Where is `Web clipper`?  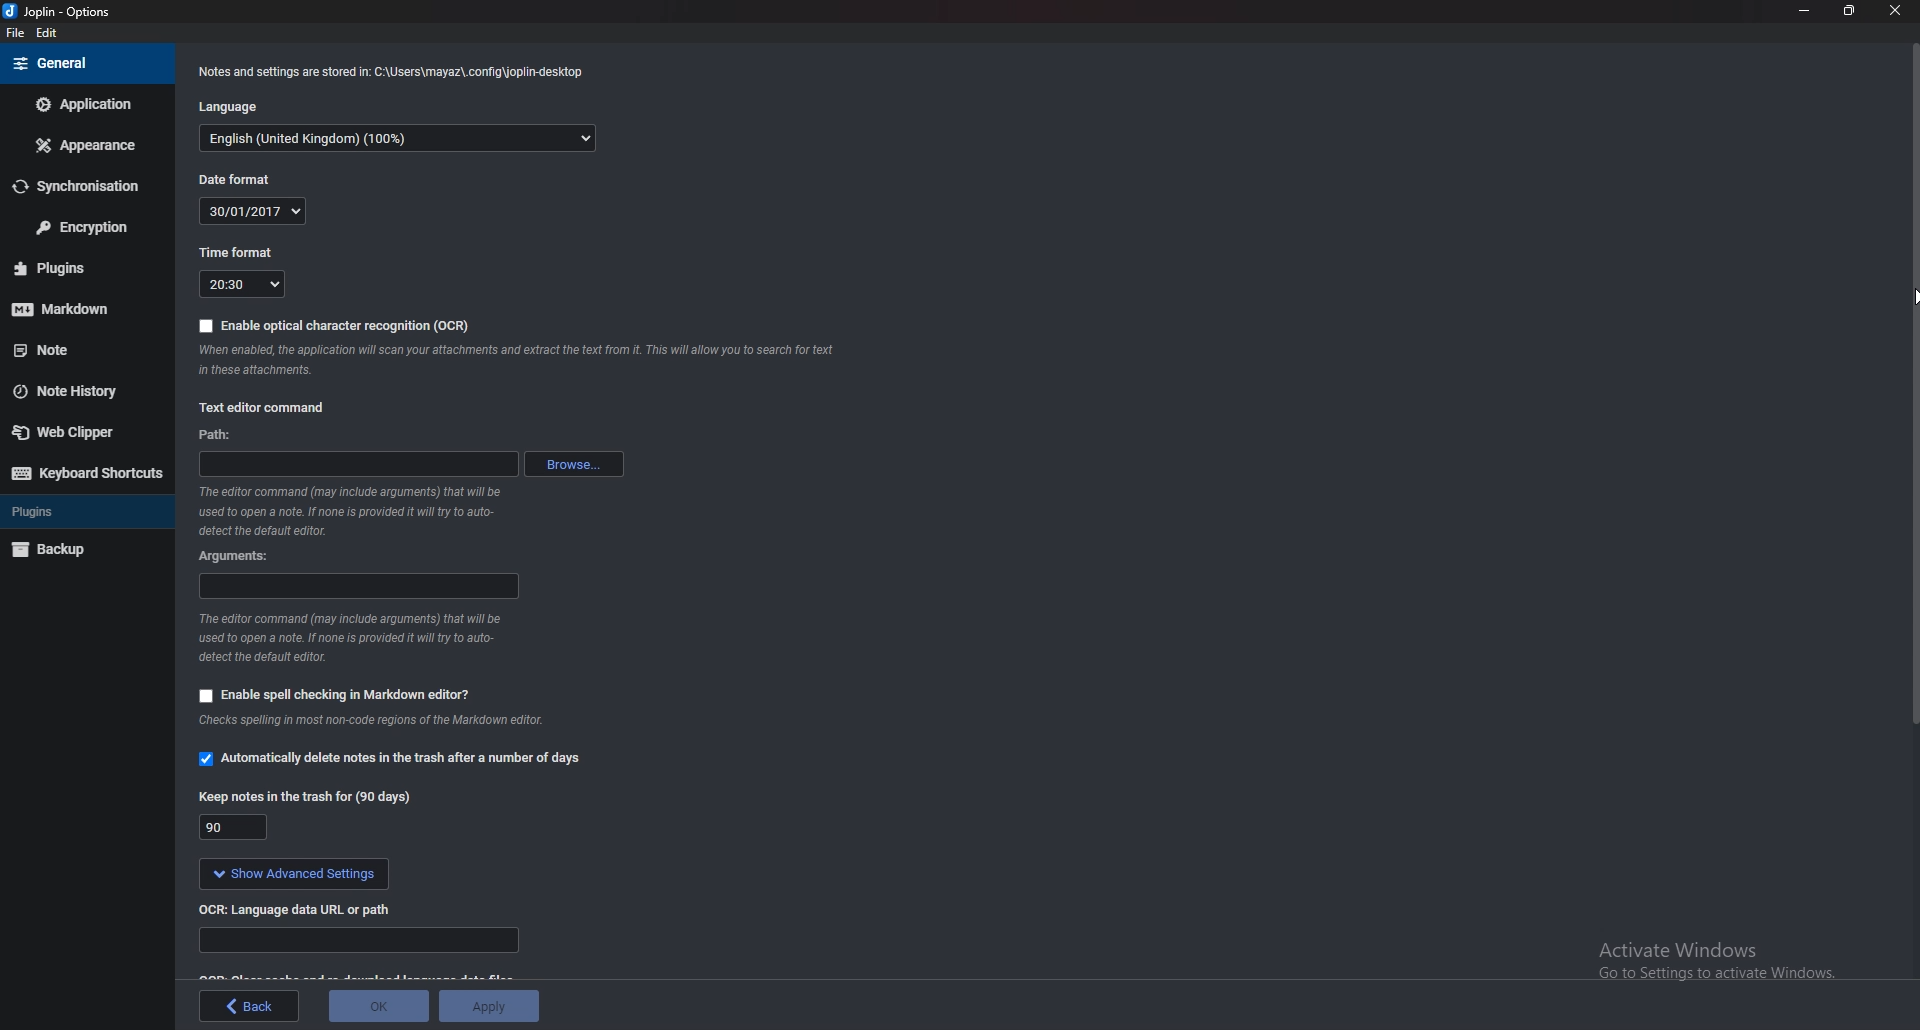
Web clipper is located at coordinates (77, 431).